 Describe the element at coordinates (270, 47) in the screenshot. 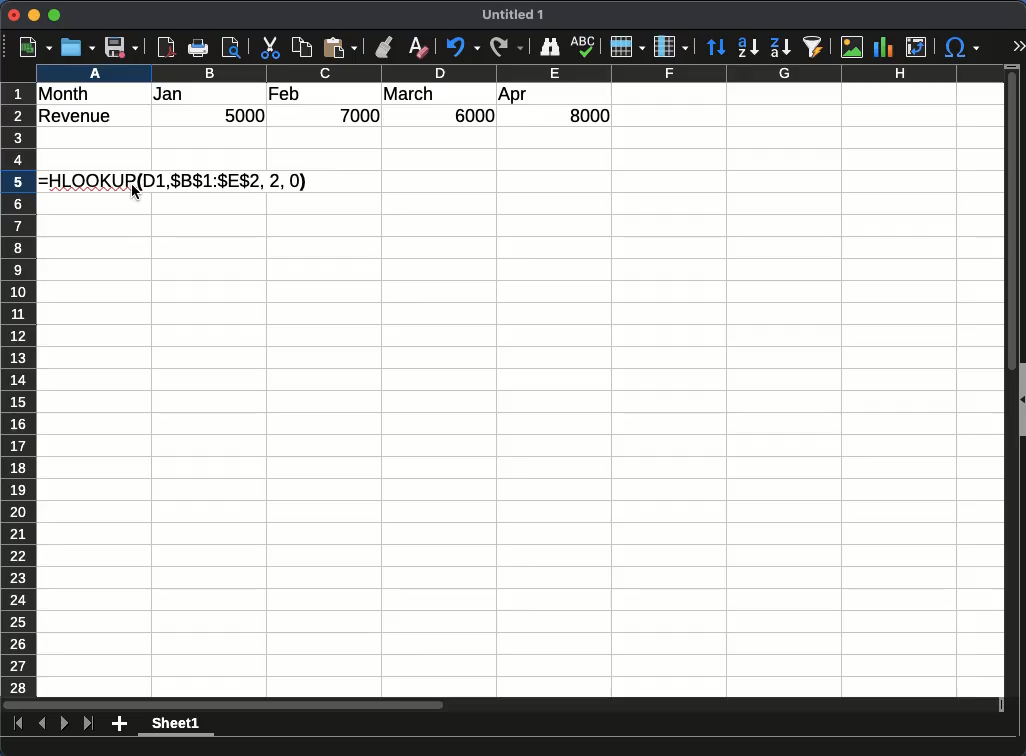

I see `cut` at that location.